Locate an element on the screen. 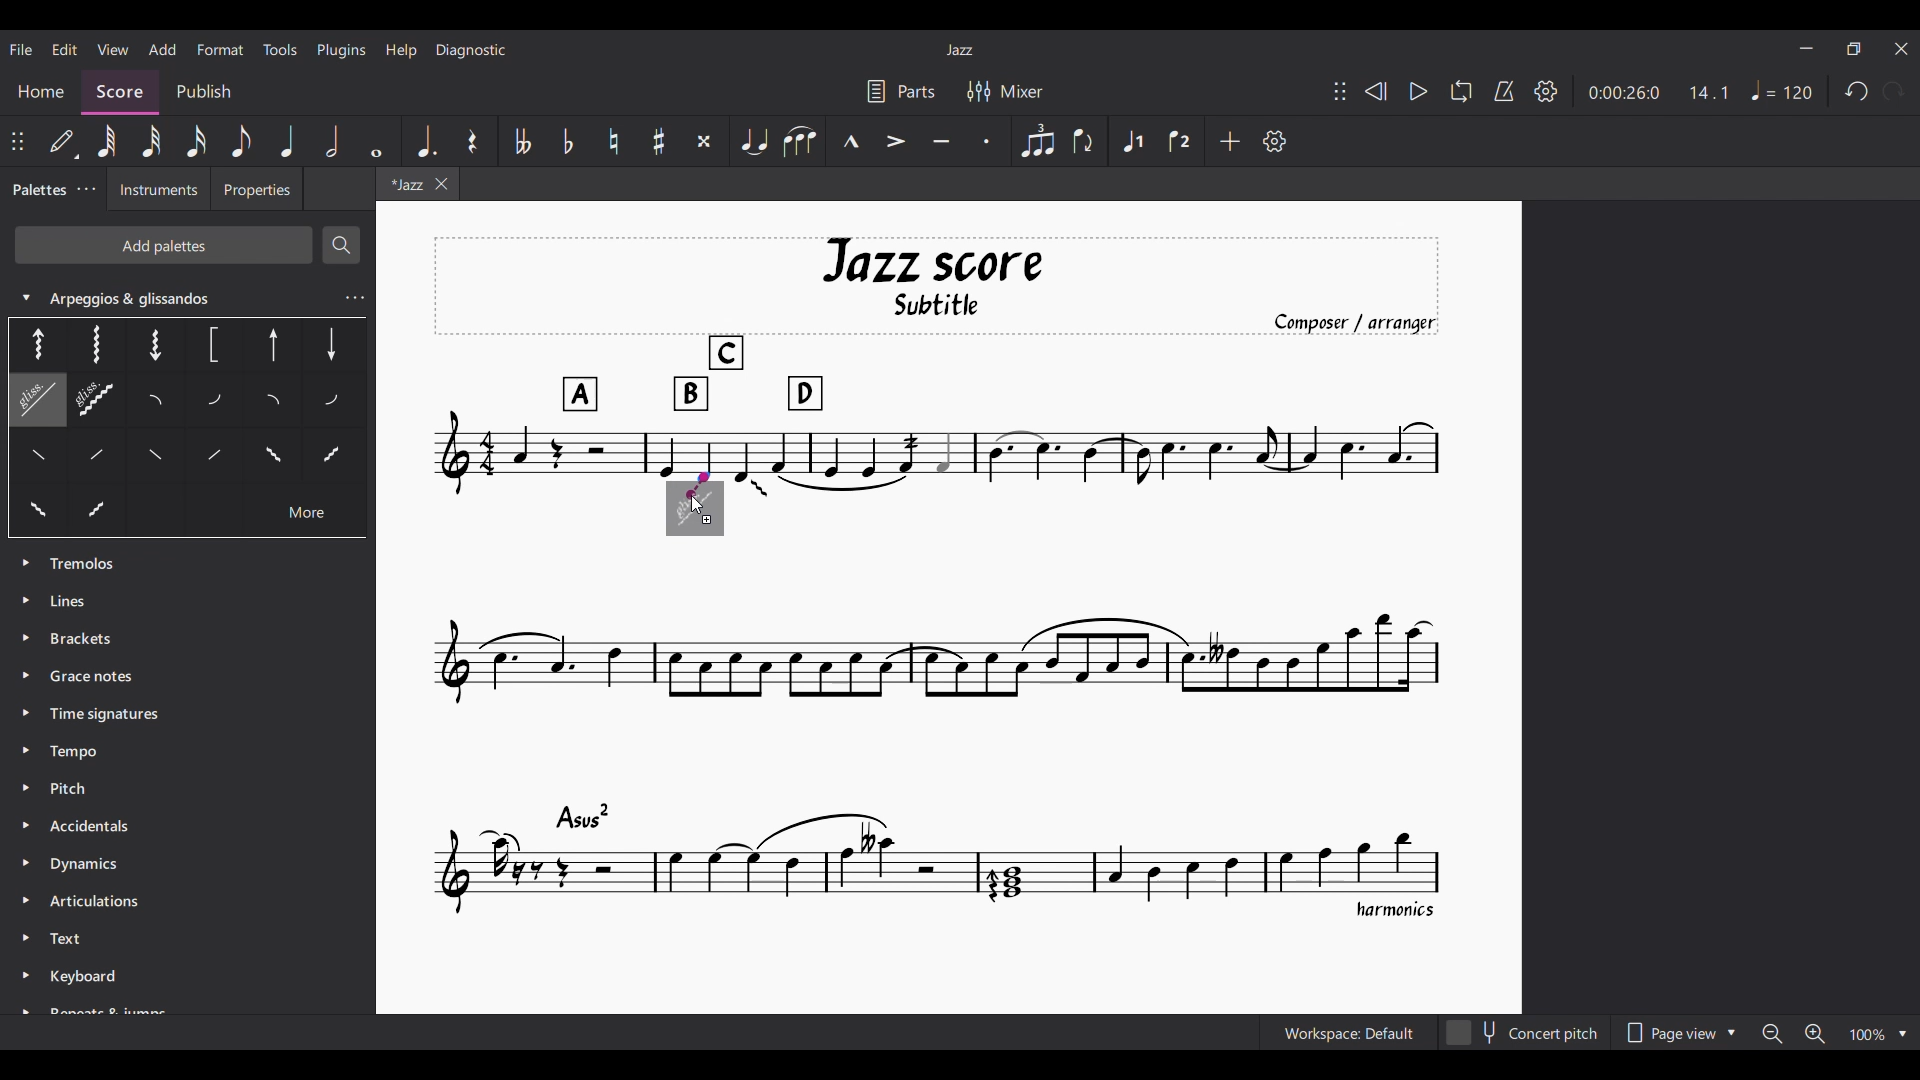 Image resolution: width=1920 pixels, height=1080 pixels. Plugins menu is located at coordinates (342, 51).